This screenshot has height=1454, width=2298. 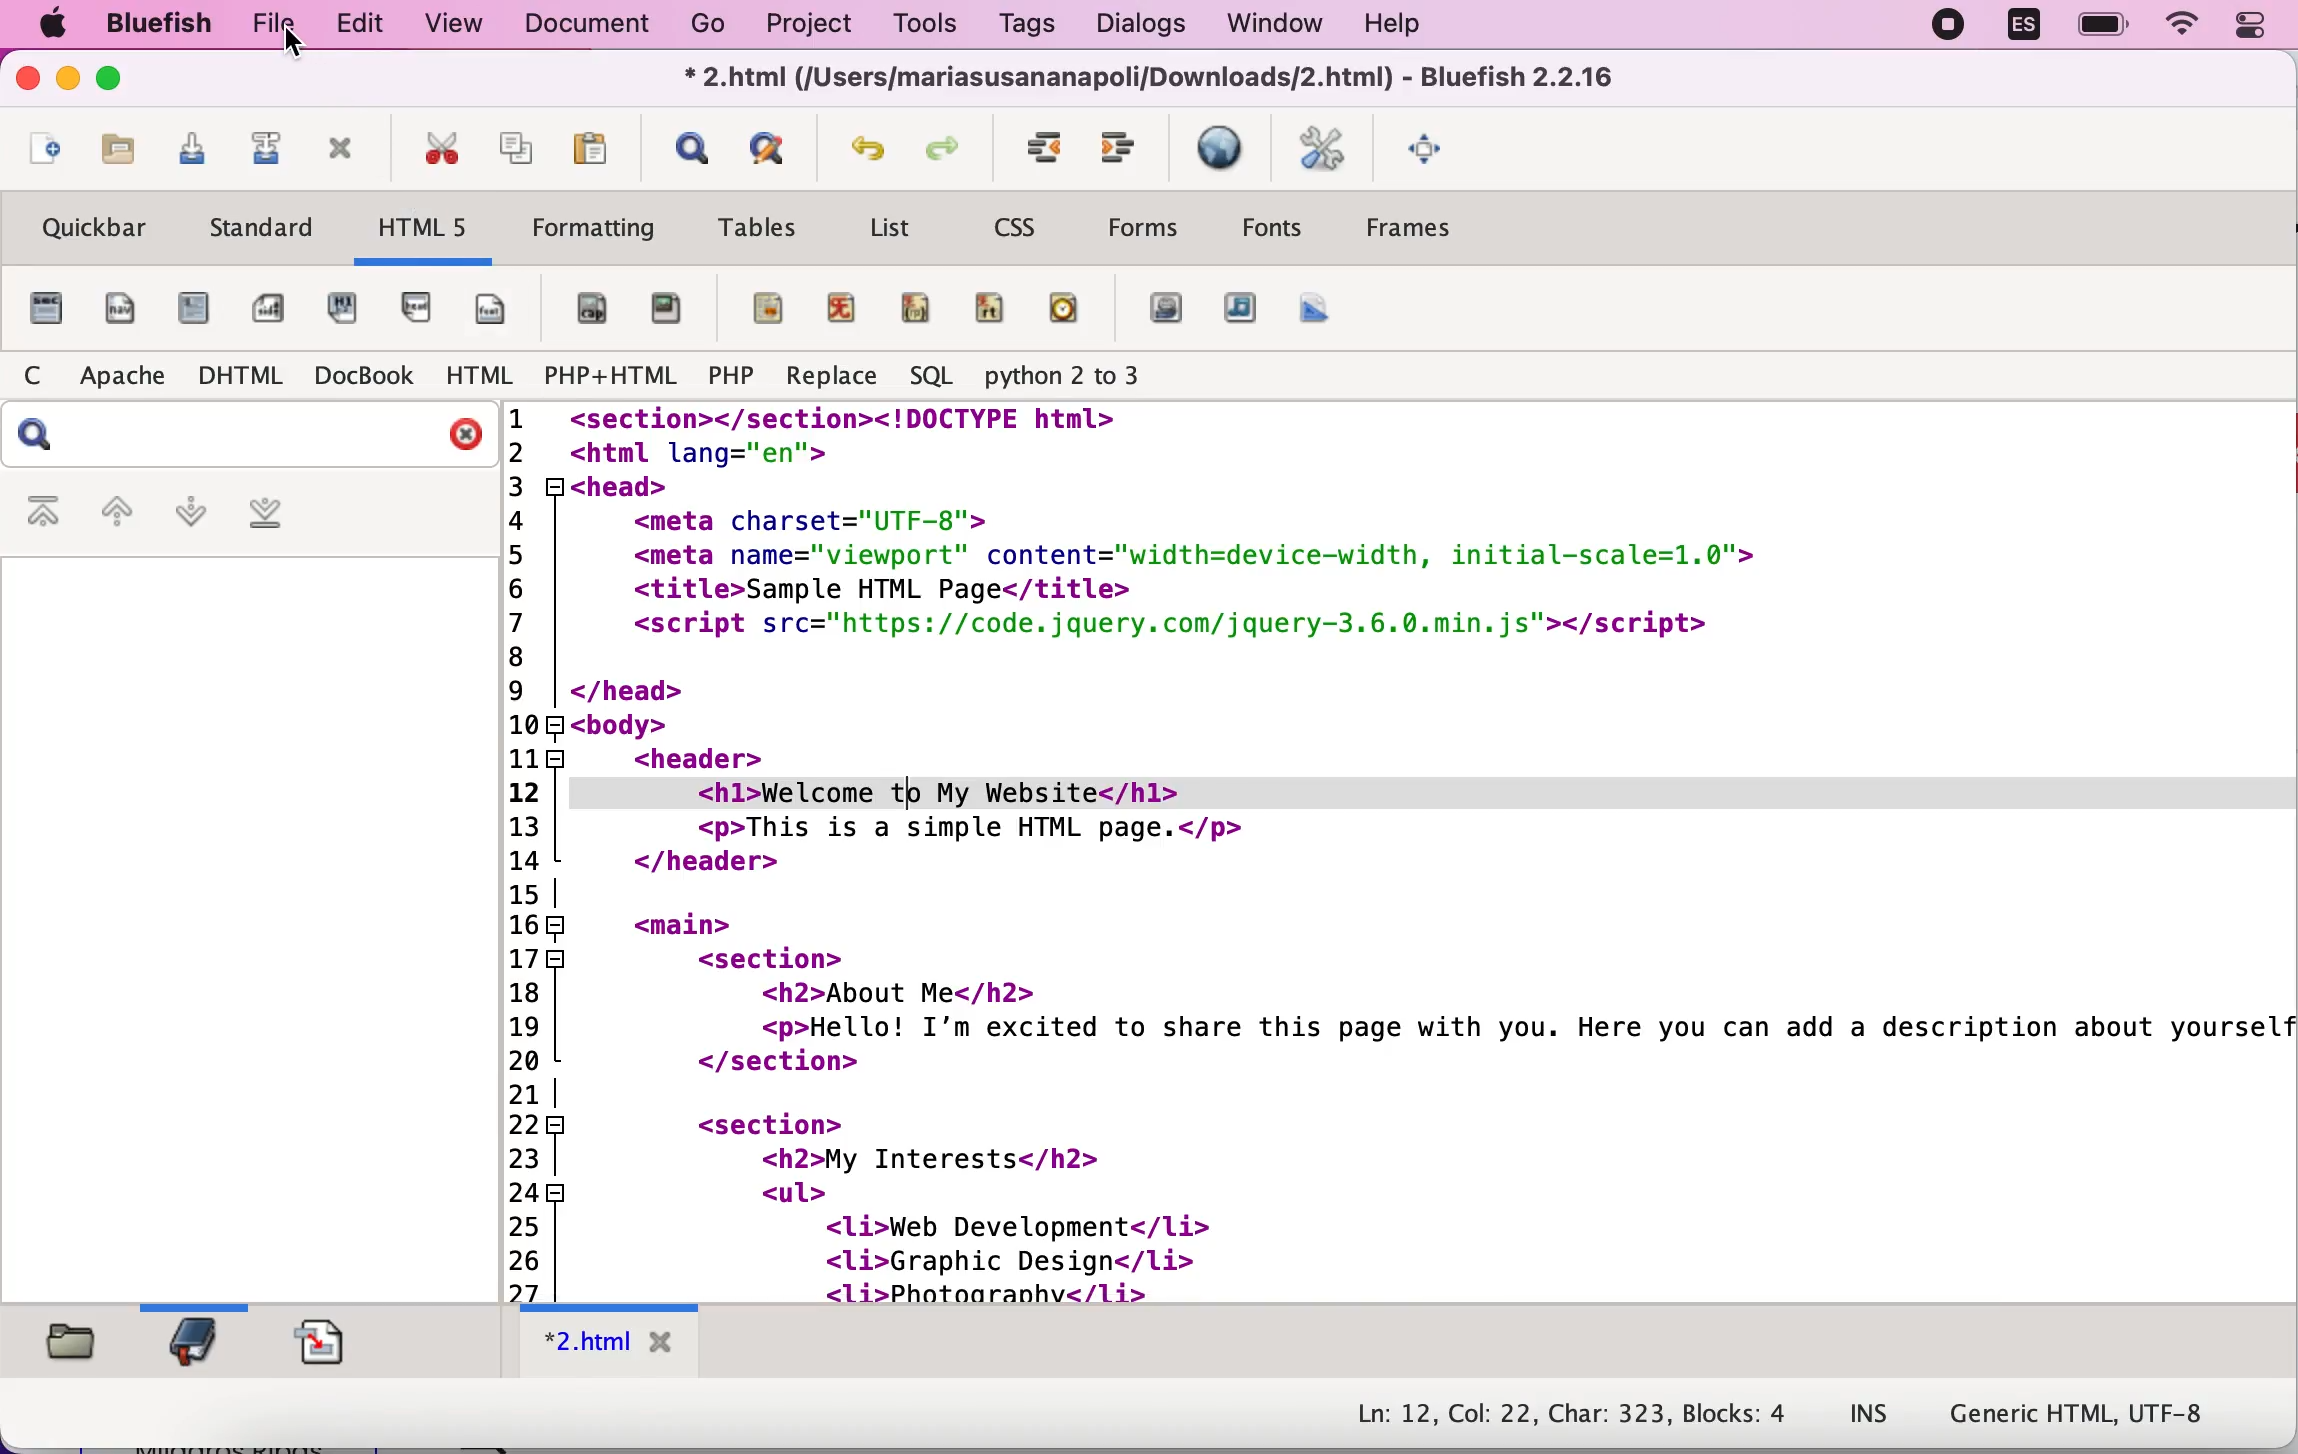 What do you see at coordinates (919, 24) in the screenshot?
I see `tools` at bounding box center [919, 24].